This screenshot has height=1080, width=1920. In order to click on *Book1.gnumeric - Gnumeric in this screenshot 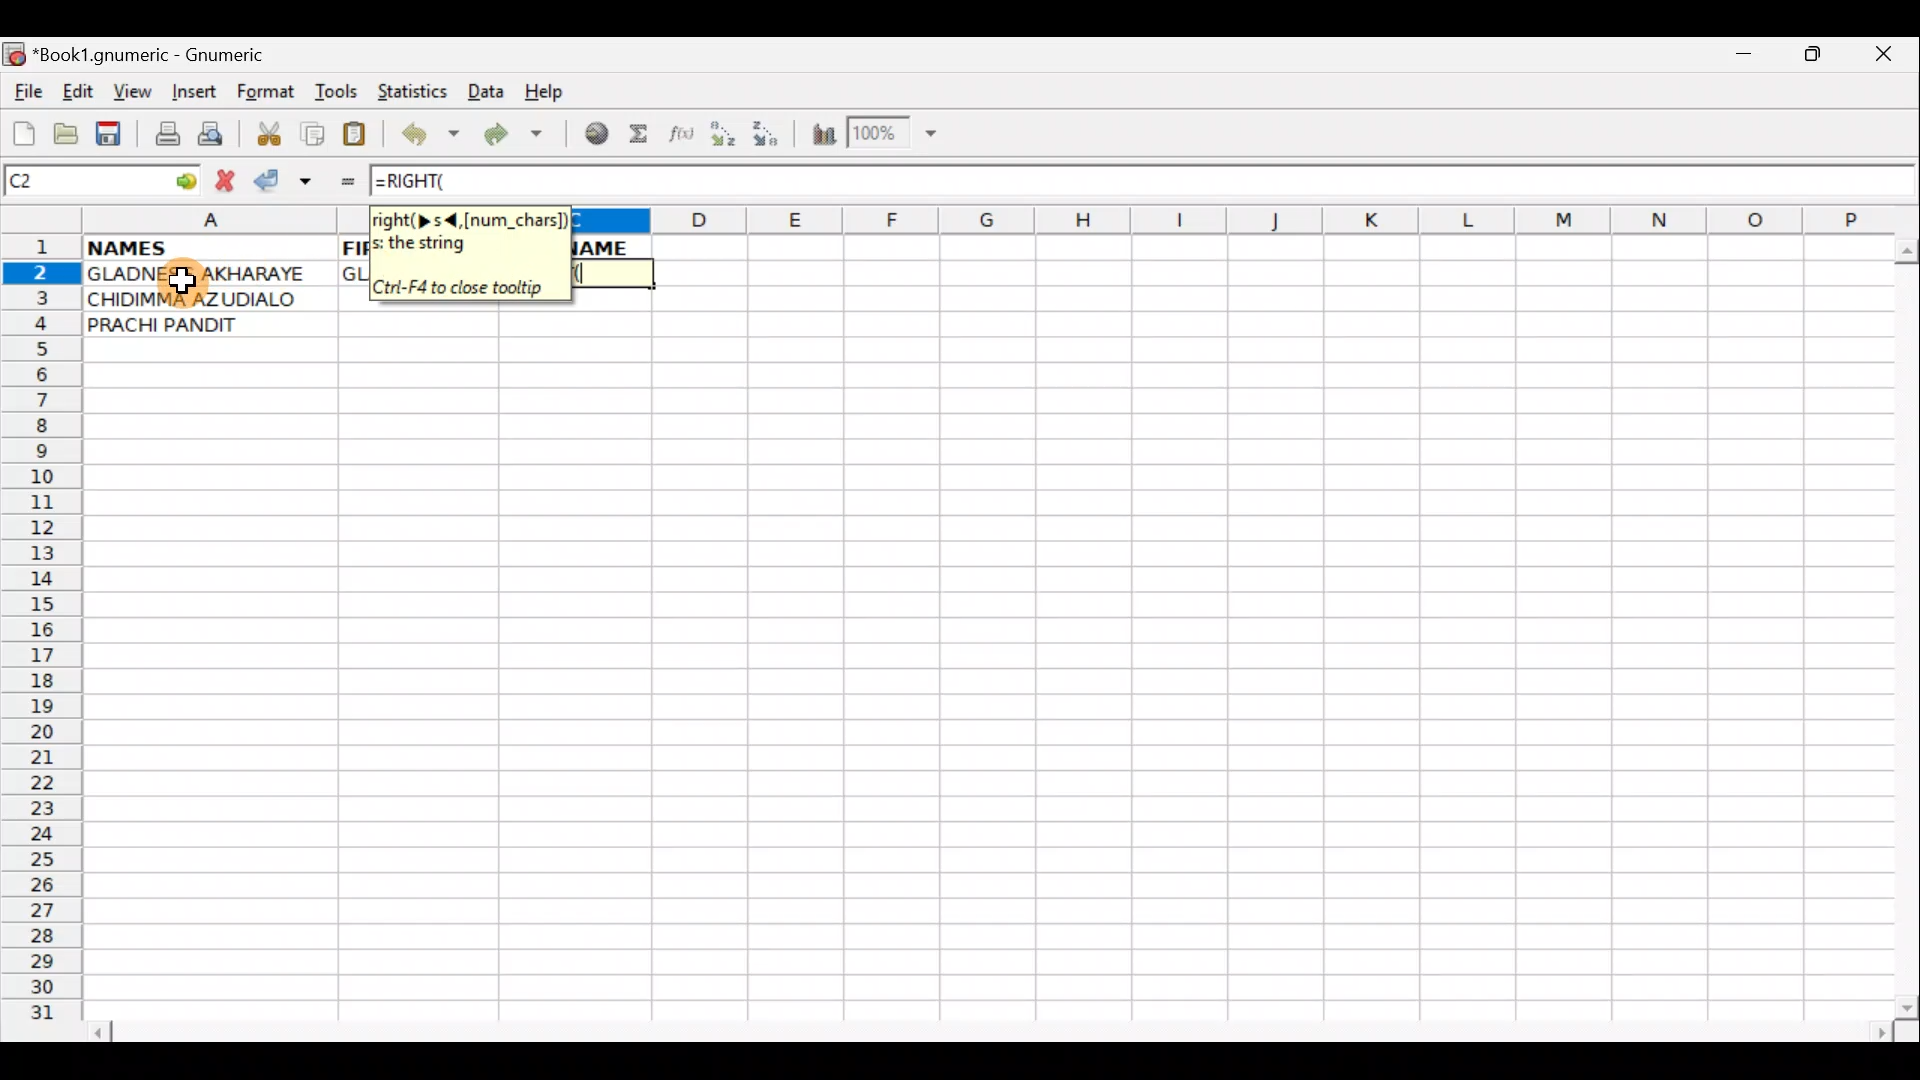, I will do `click(167, 55)`.